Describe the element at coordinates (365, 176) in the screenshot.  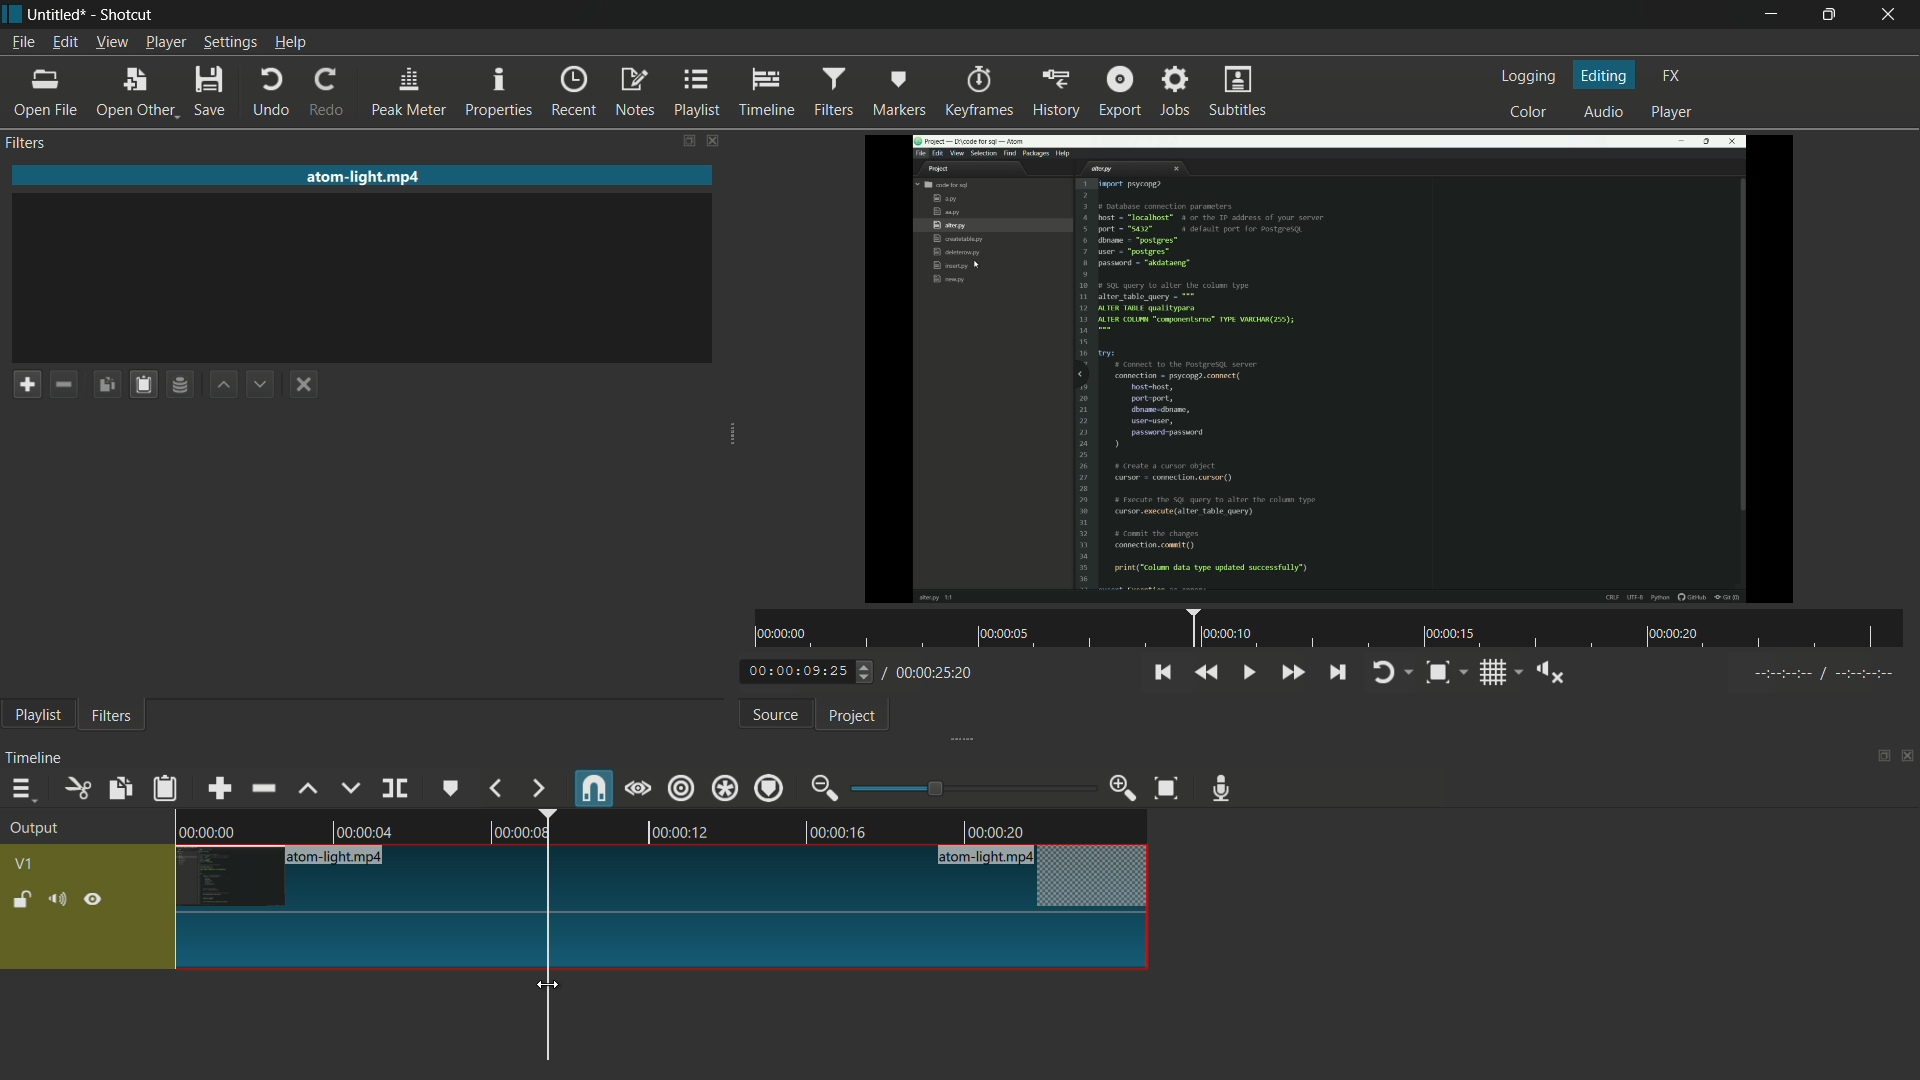
I see `imported file name` at that location.